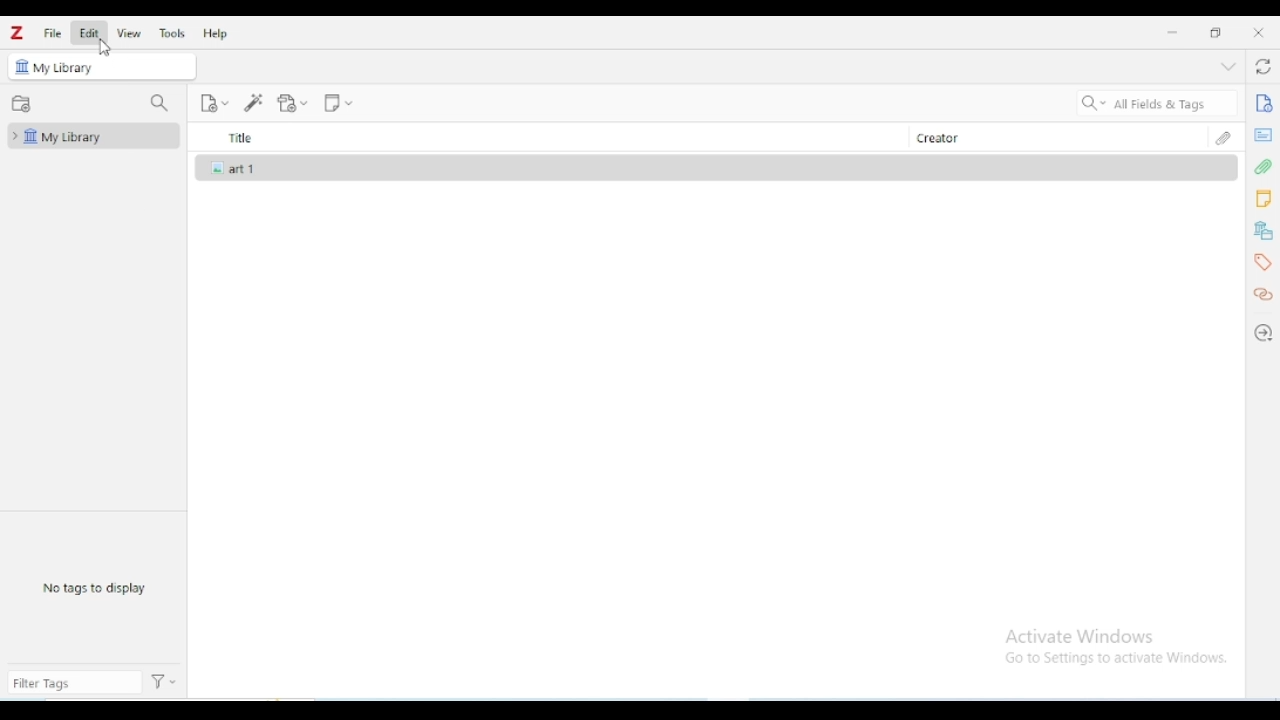 Image resolution: width=1280 pixels, height=720 pixels. Describe the element at coordinates (1228, 66) in the screenshot. I see `collapse section` at that location.